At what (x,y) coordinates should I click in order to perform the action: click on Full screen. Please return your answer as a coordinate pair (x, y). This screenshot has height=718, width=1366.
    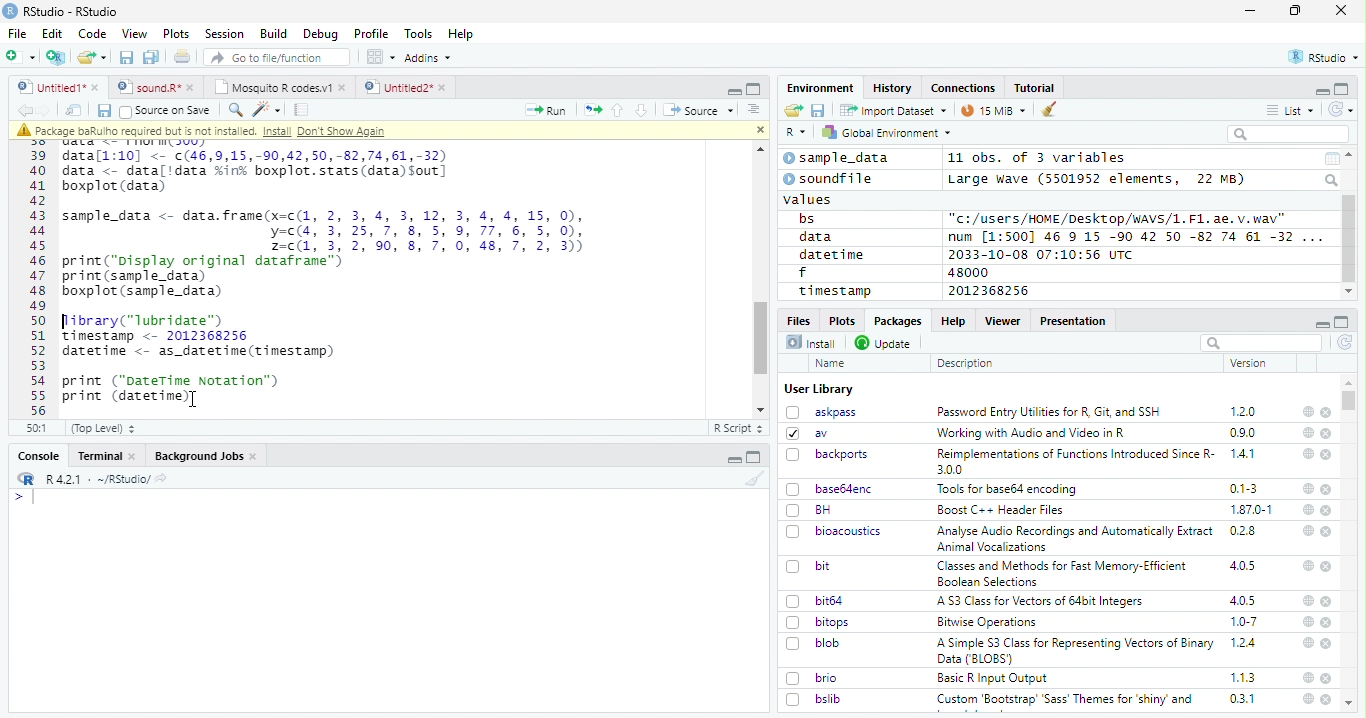
    Looking at the image, I should click on (754, 457).